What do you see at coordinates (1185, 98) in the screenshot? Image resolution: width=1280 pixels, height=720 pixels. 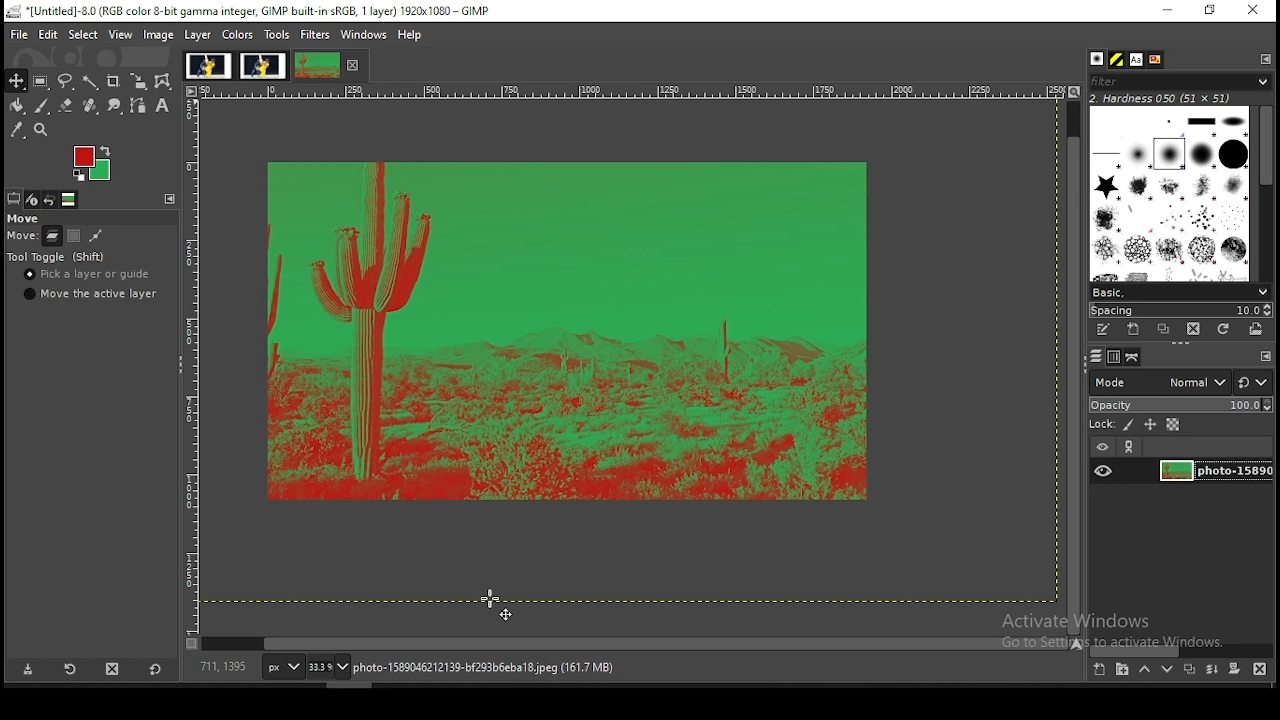 I see `hardness 050` at bounding box center [1185, 98].